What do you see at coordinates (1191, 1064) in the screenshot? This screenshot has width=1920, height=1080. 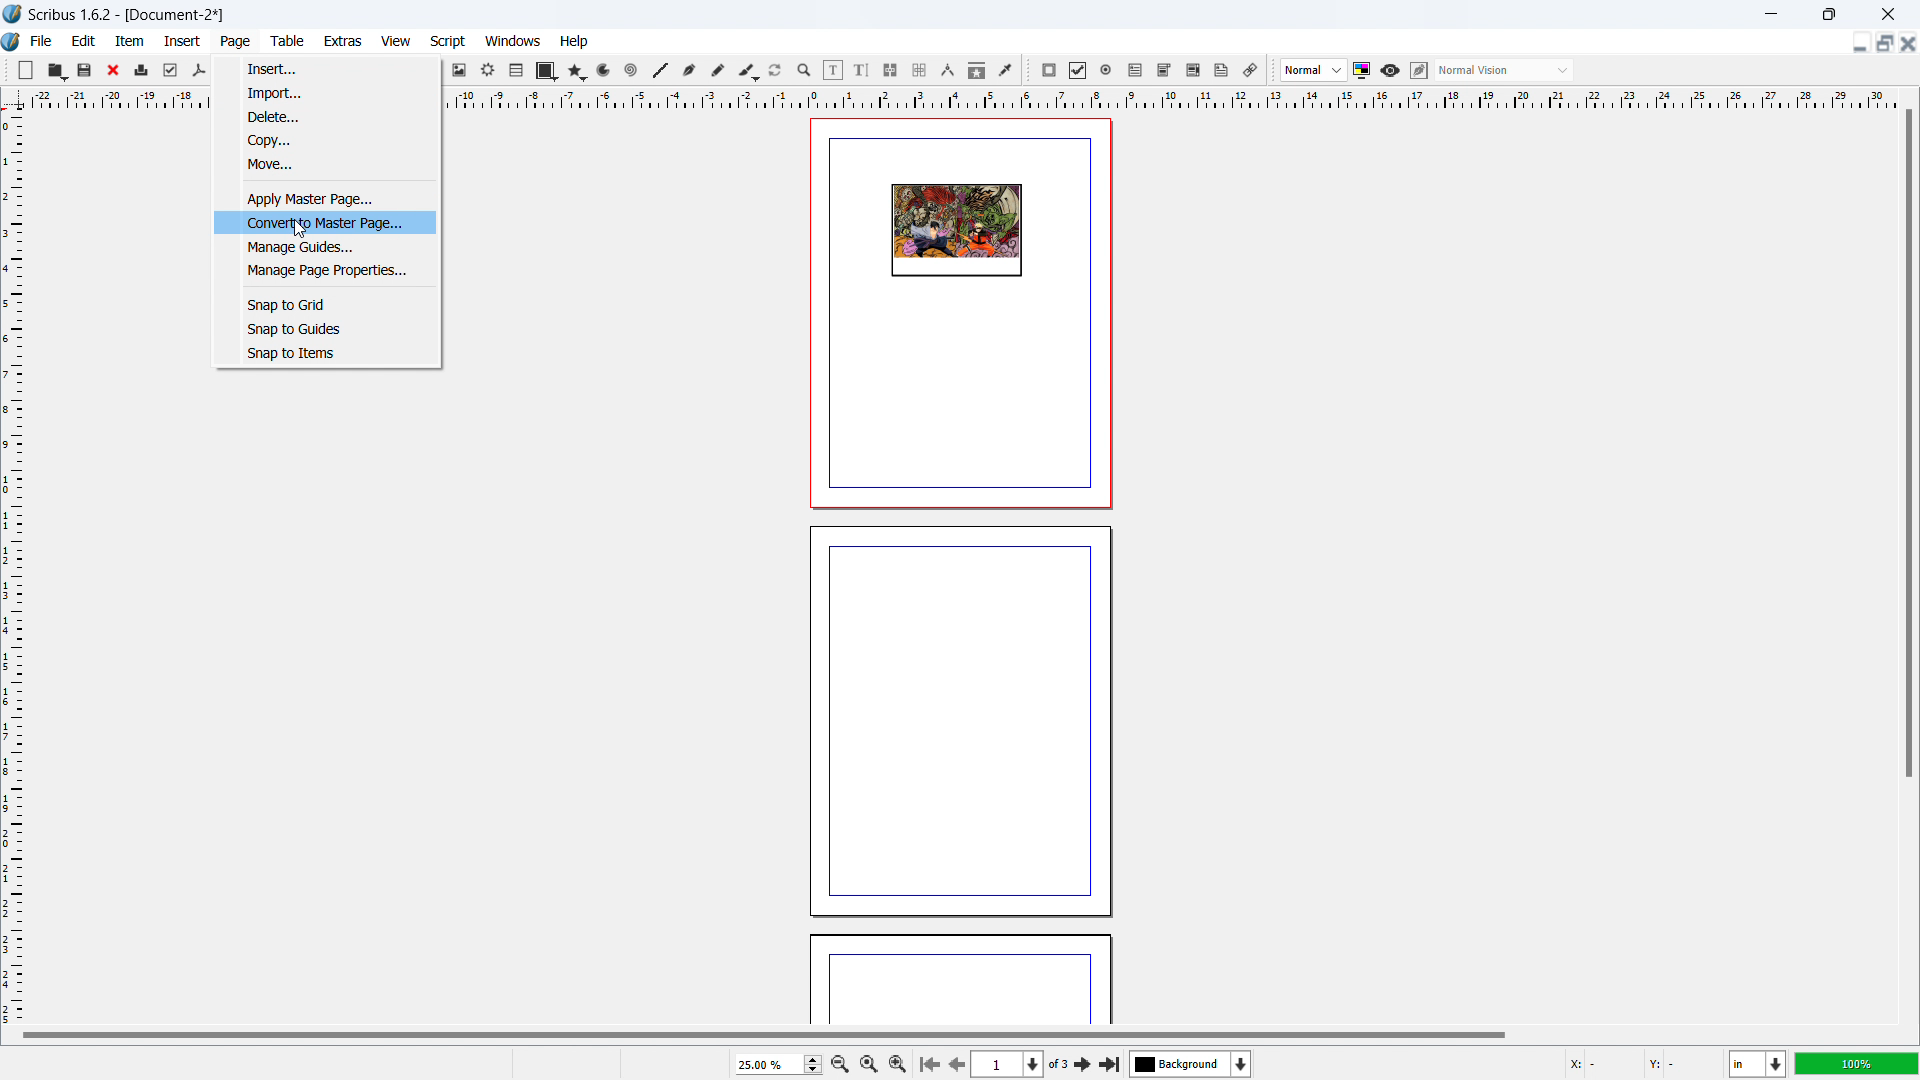 I see `select the current layer` at bounding box center [1191, 1064].